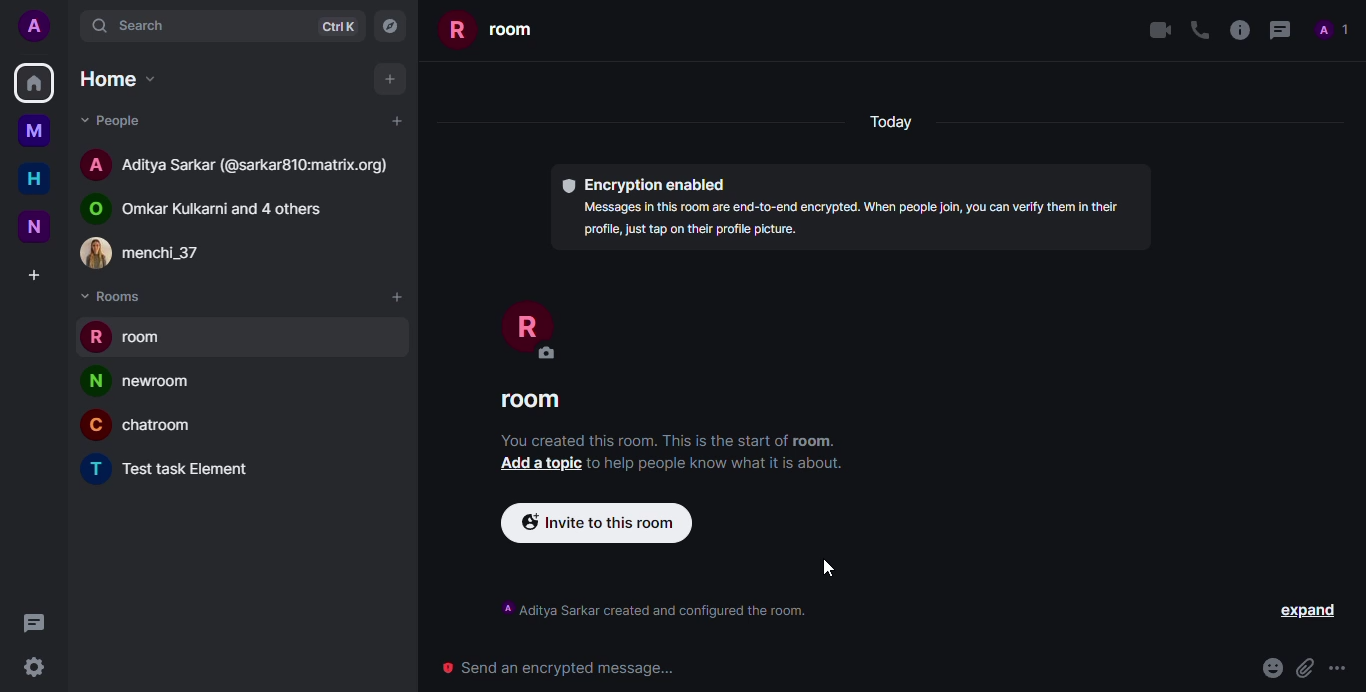 This screenshot has width=1366, height=692. Describe the element at coordinates (389, 26) in the screenshot. I see `explore rooms` at that location.